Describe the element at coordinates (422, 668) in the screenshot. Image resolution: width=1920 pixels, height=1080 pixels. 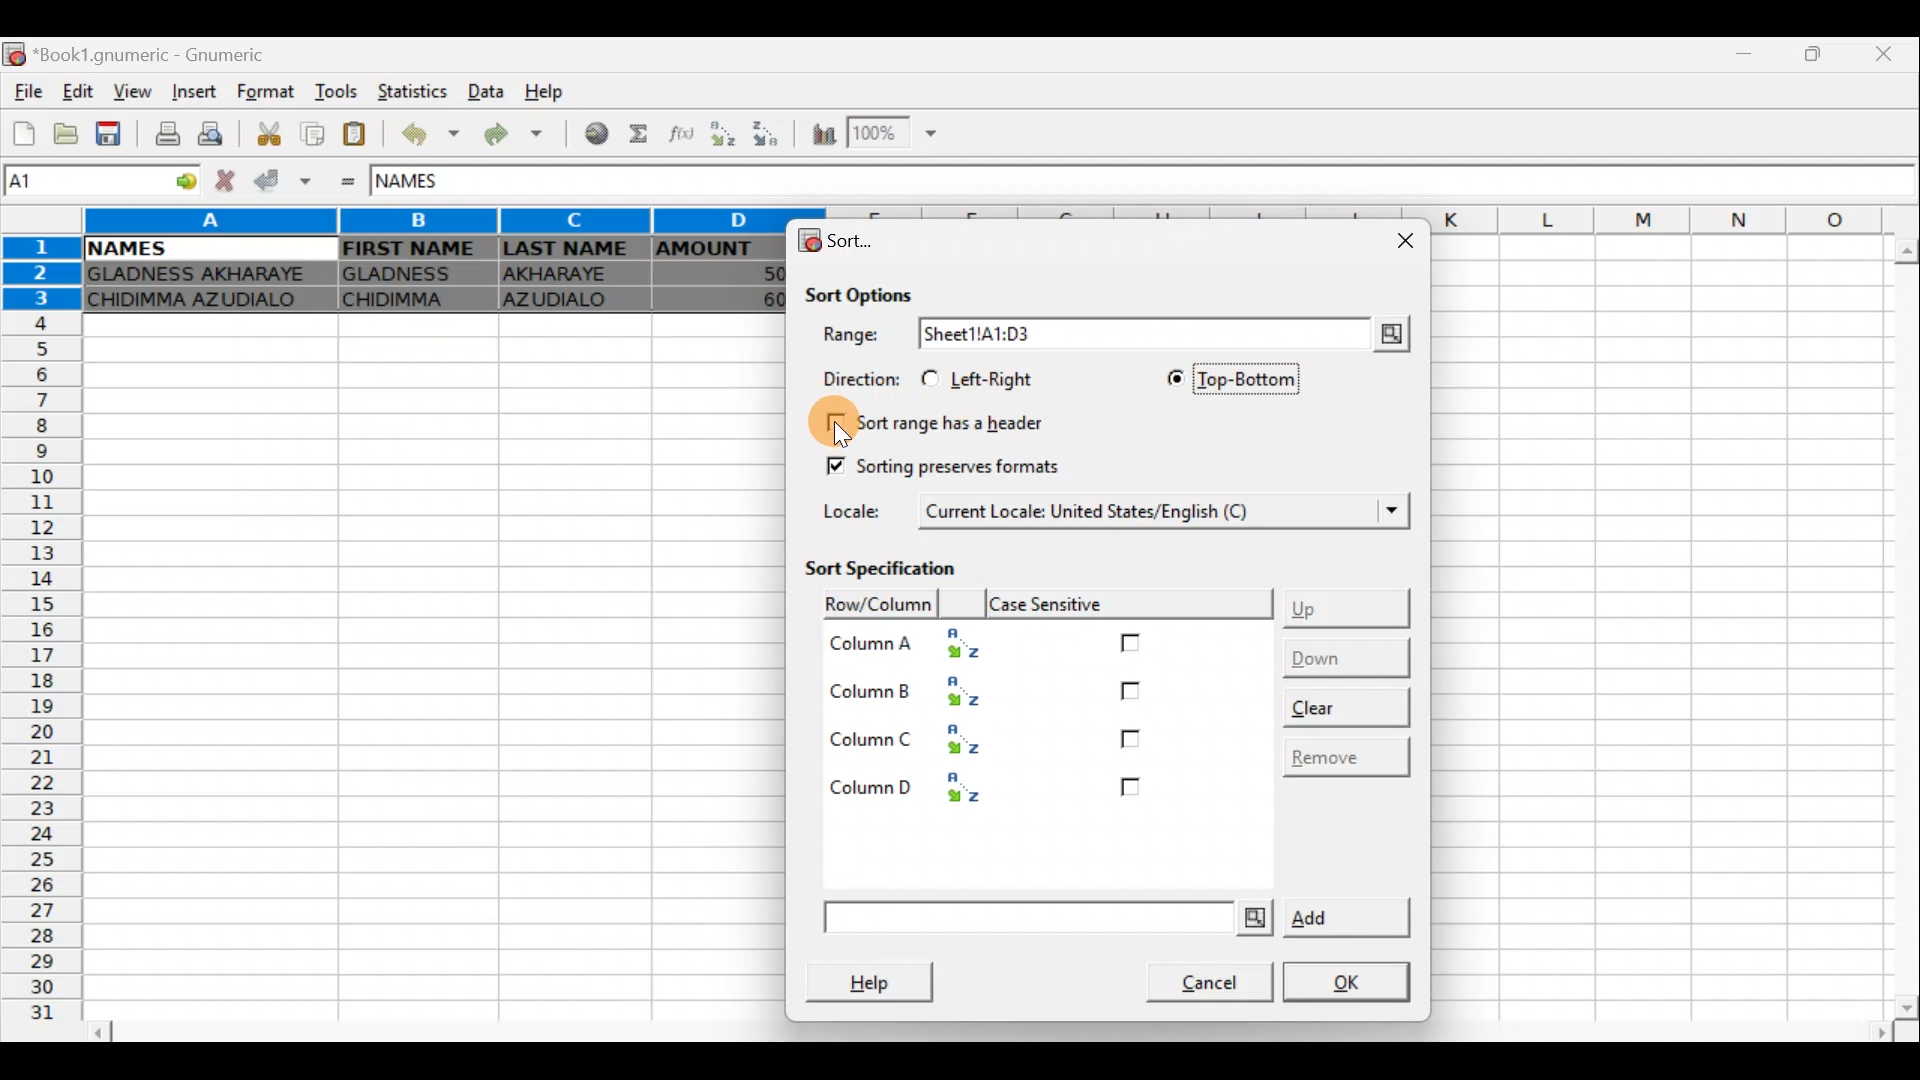
I see `Cells` at that location.